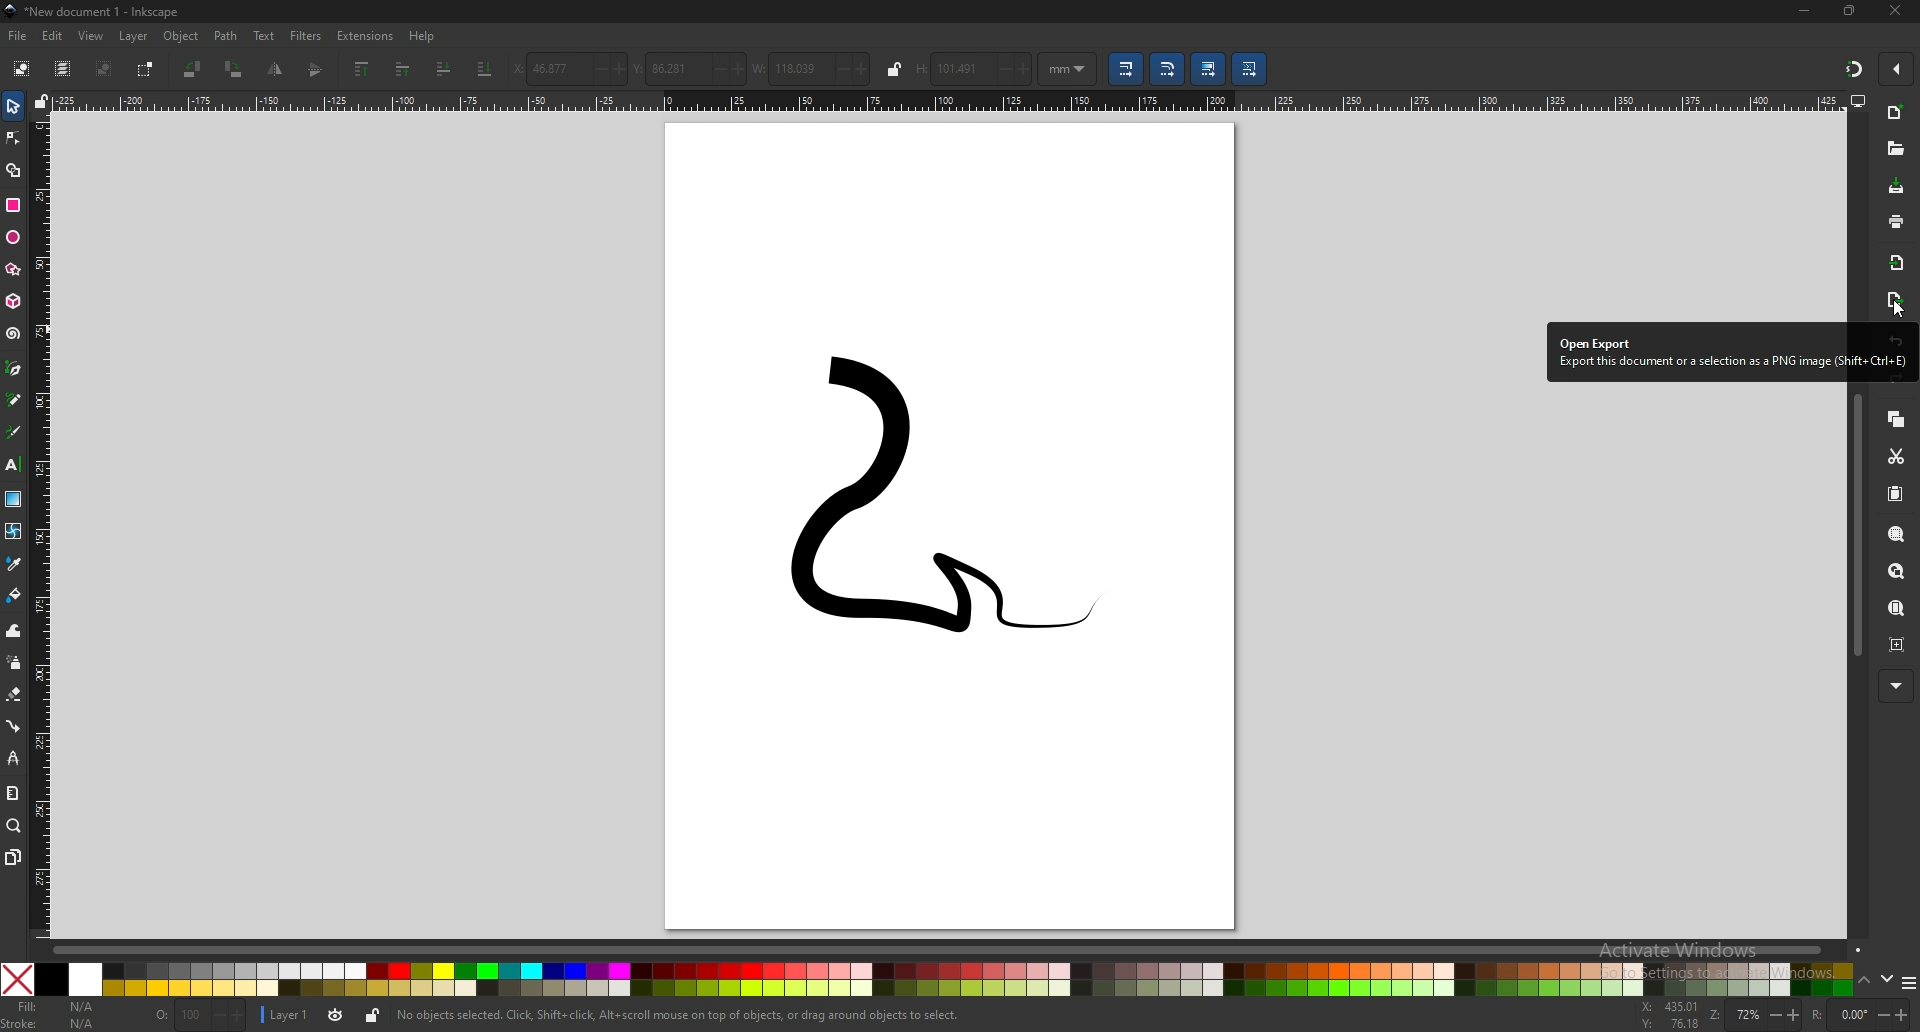 The image size is (1920, 1032). What do you see at coordinates (1209, 70) in the screenshot?
I see `move gradient` at bounding box center [1209, 70].